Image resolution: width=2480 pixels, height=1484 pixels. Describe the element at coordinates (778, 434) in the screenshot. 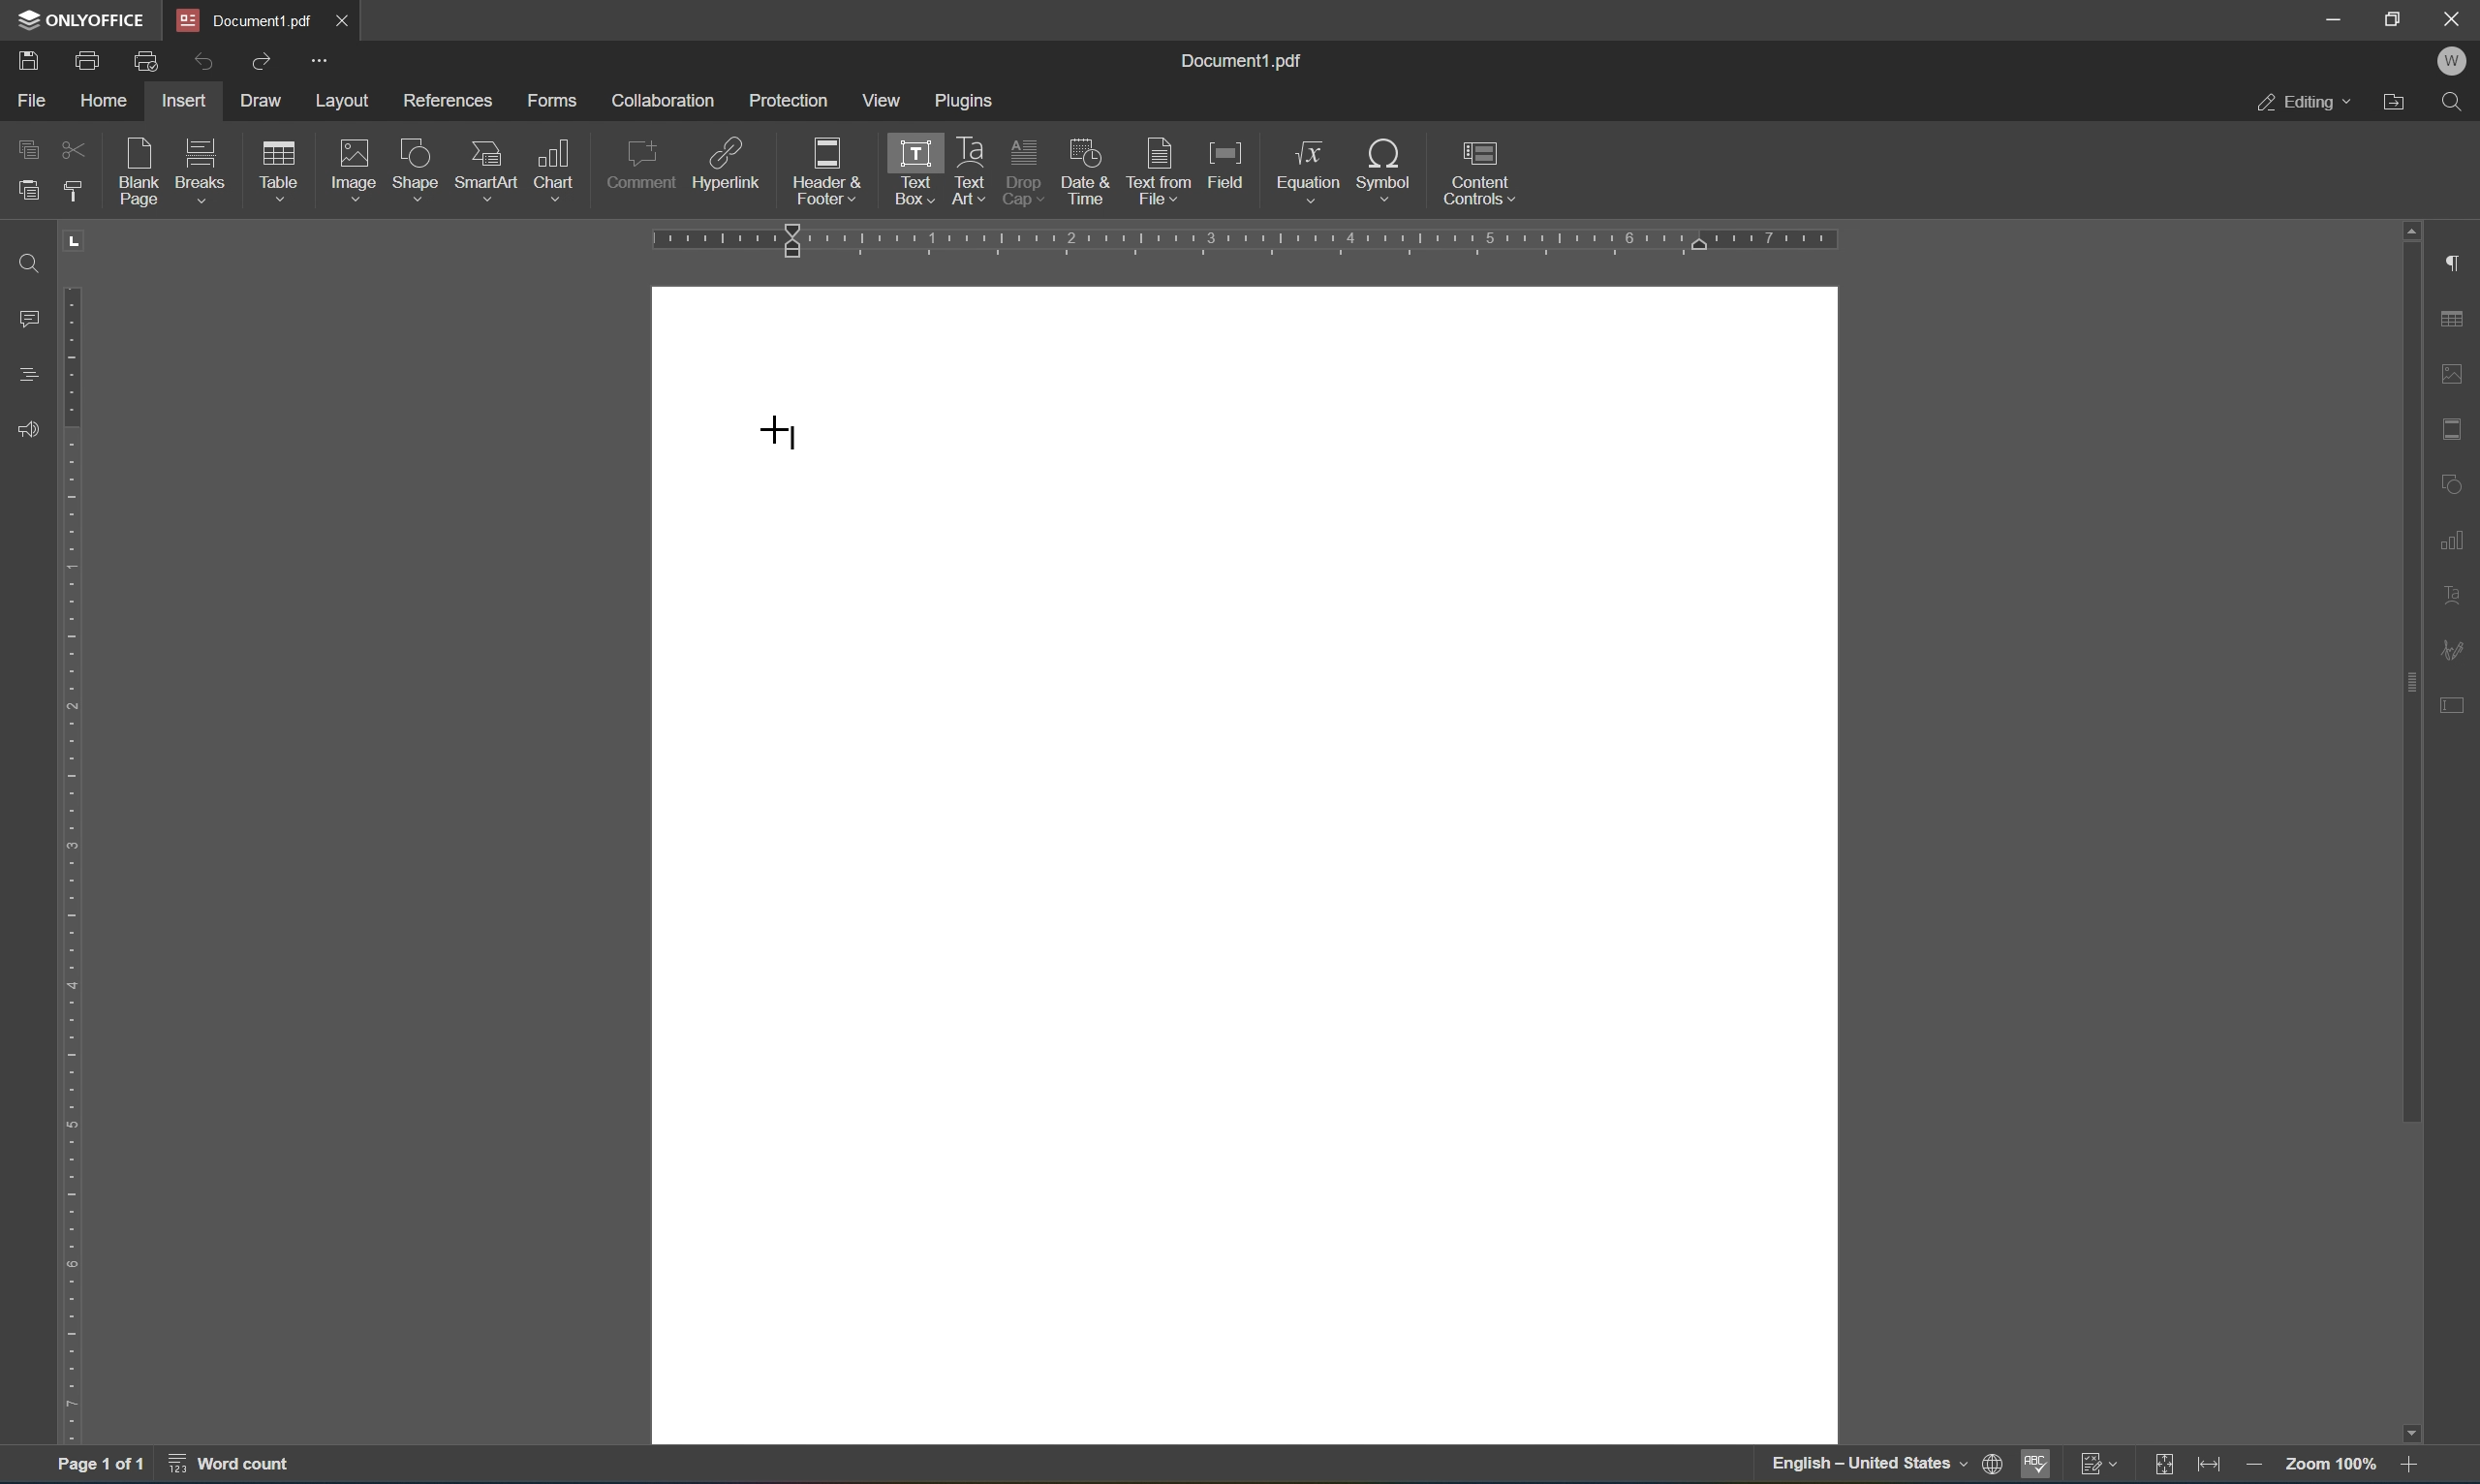

I see `cursor` at that location.